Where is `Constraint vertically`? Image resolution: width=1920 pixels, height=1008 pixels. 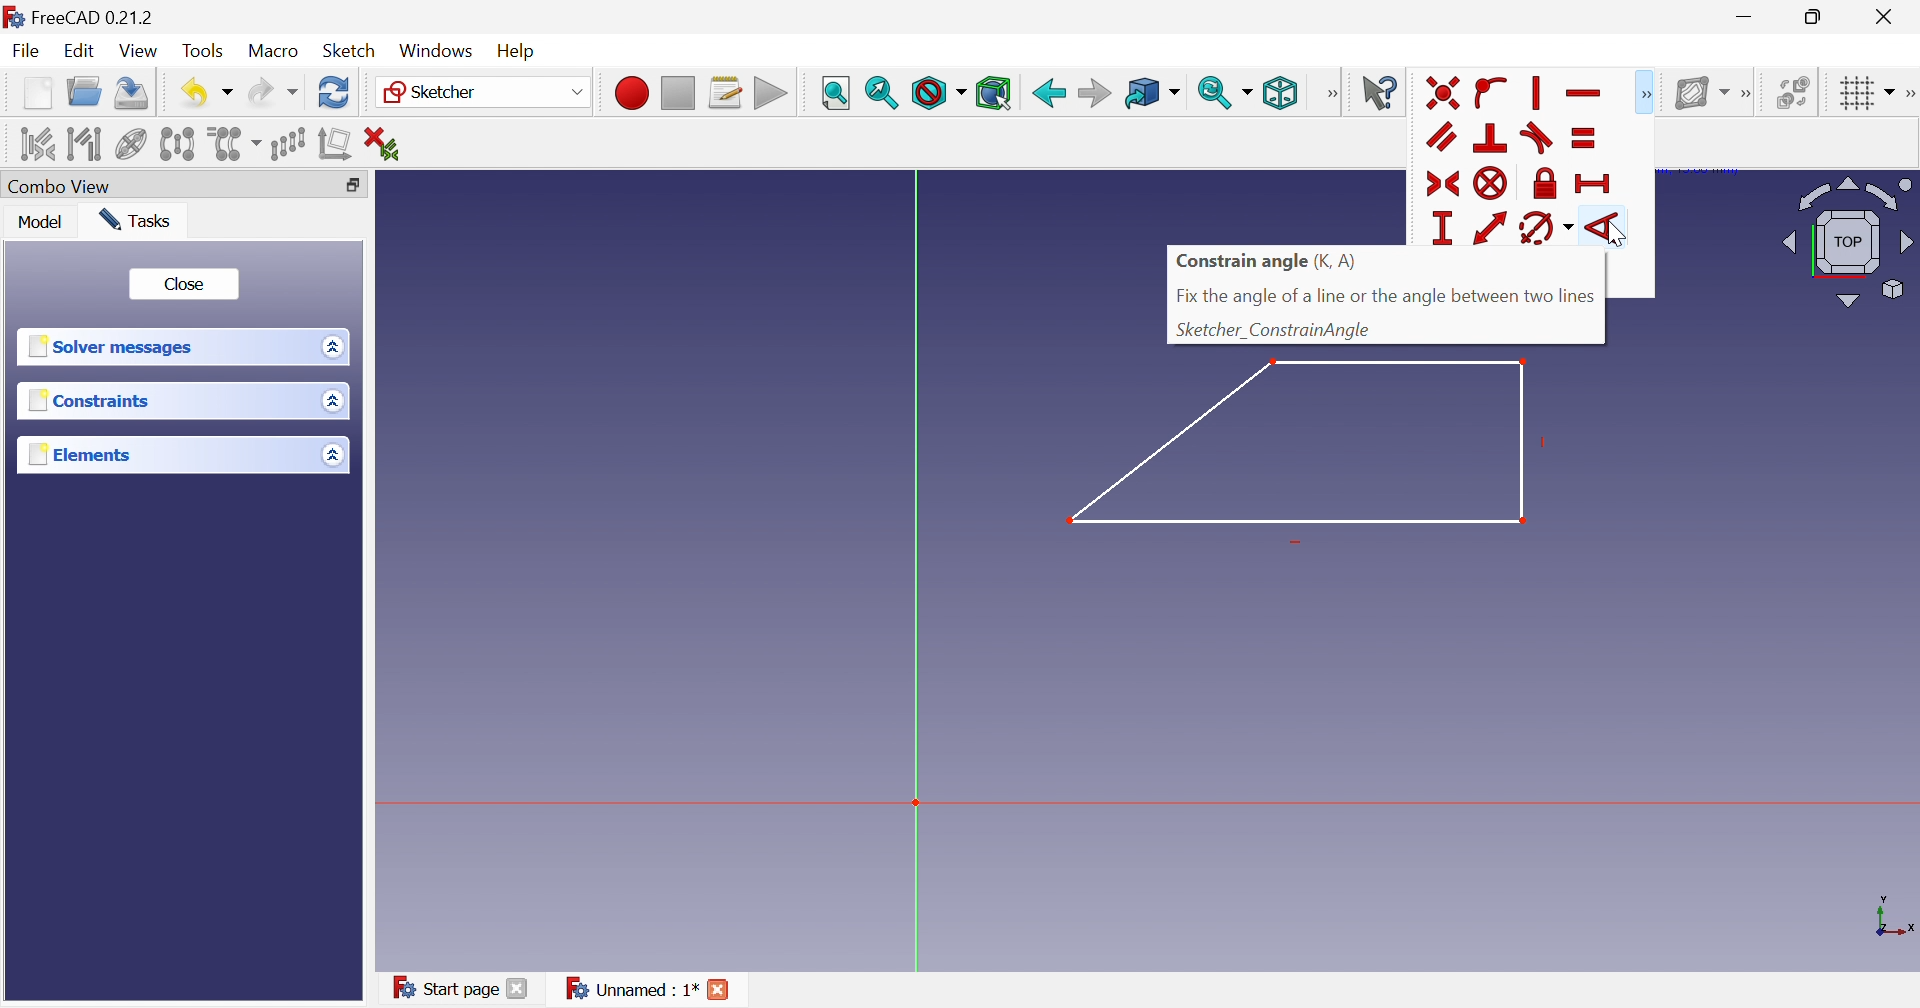
Constraint vertically is located at coordinates (1539, 91).